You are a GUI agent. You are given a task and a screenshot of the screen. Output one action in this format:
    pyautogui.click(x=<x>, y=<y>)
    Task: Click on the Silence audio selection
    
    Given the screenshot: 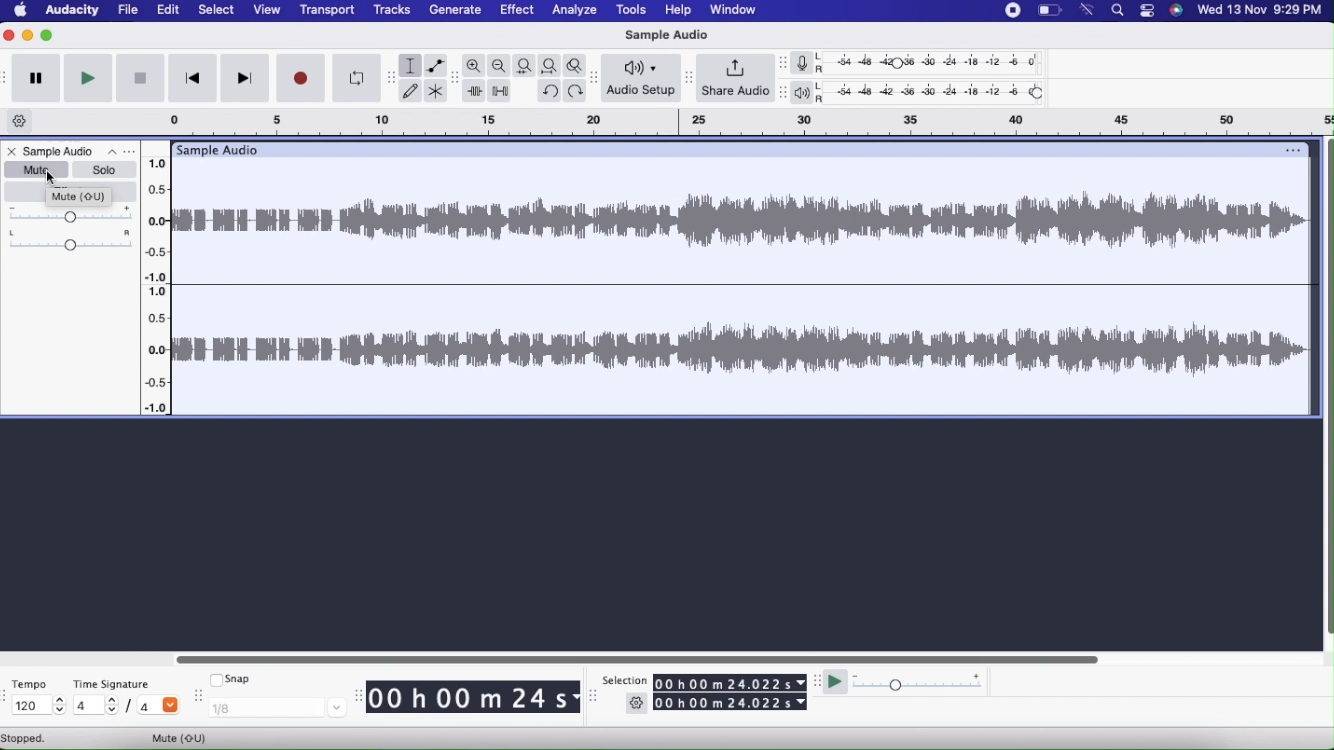 What is the action you would take?
    pyautogui.click(x=501, y=92)
    